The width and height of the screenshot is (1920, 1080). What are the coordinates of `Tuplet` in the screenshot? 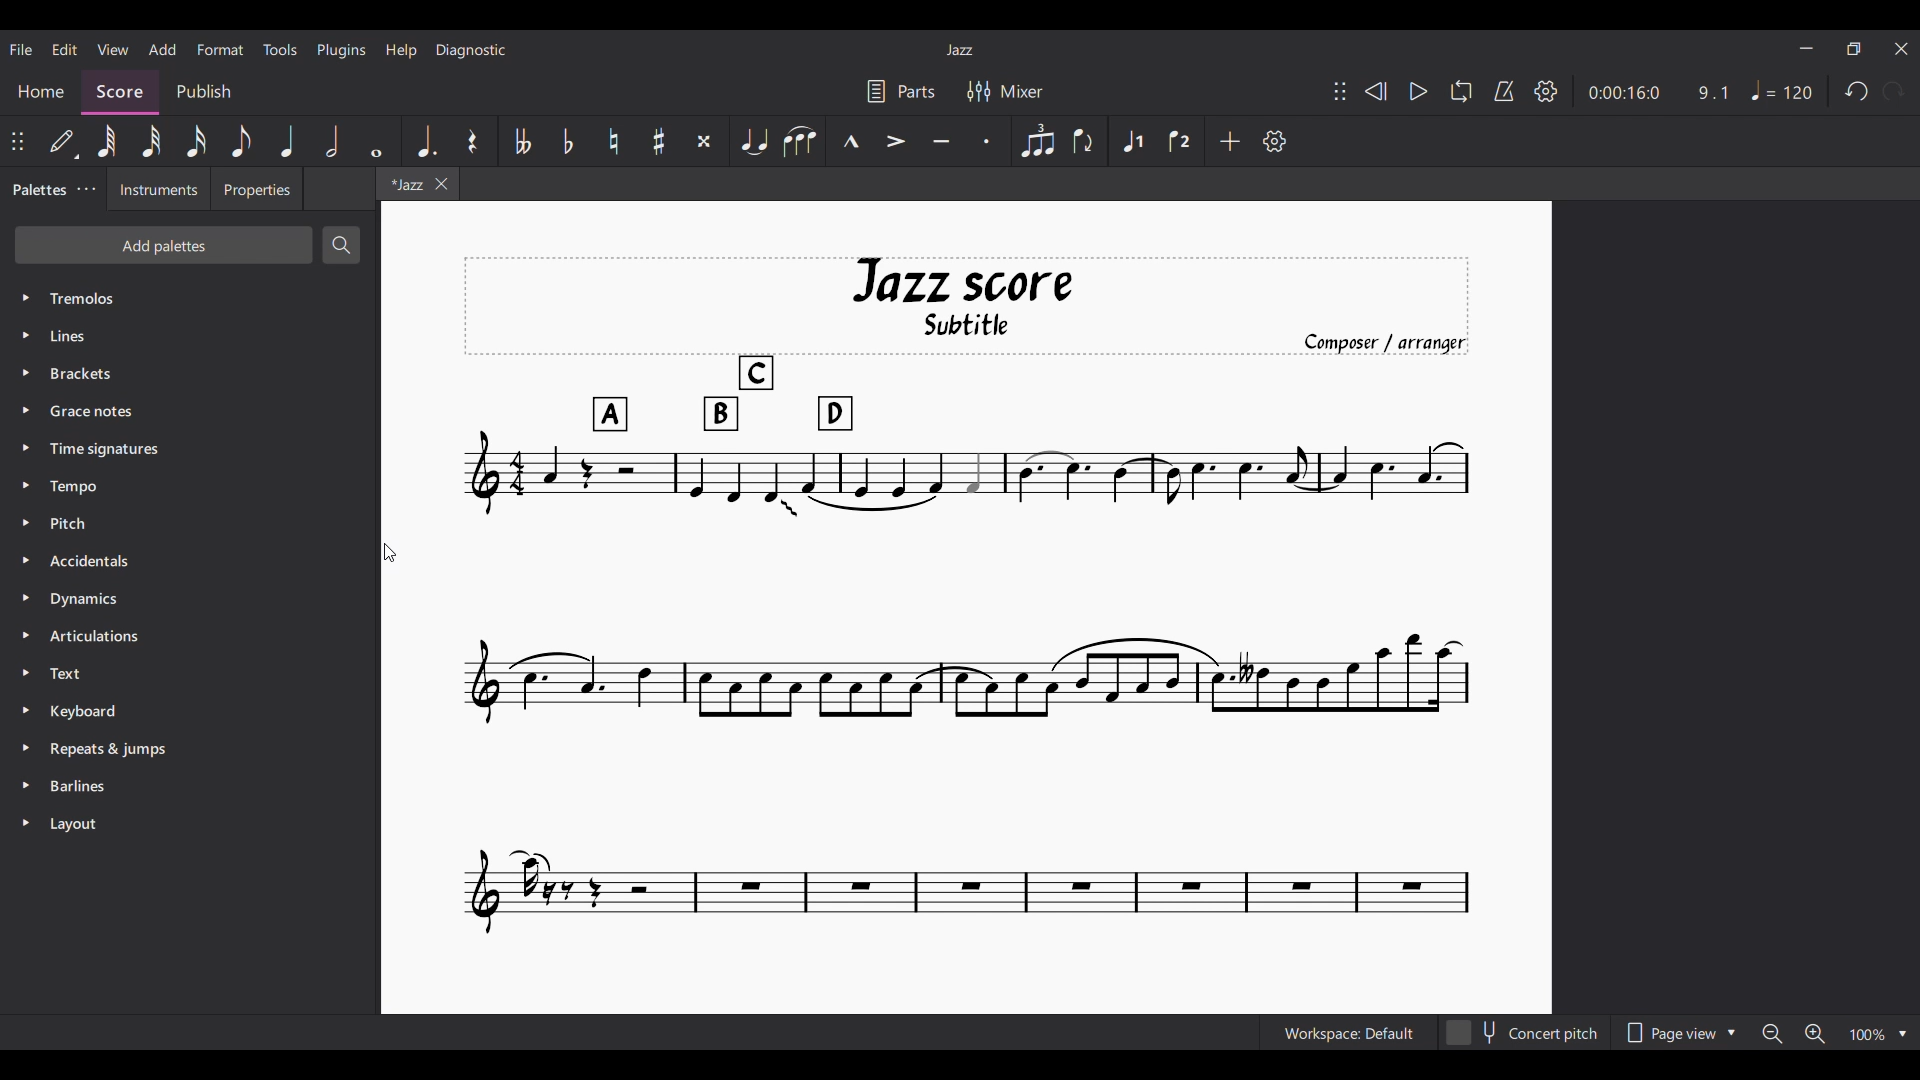 It's located at (1039, 141).